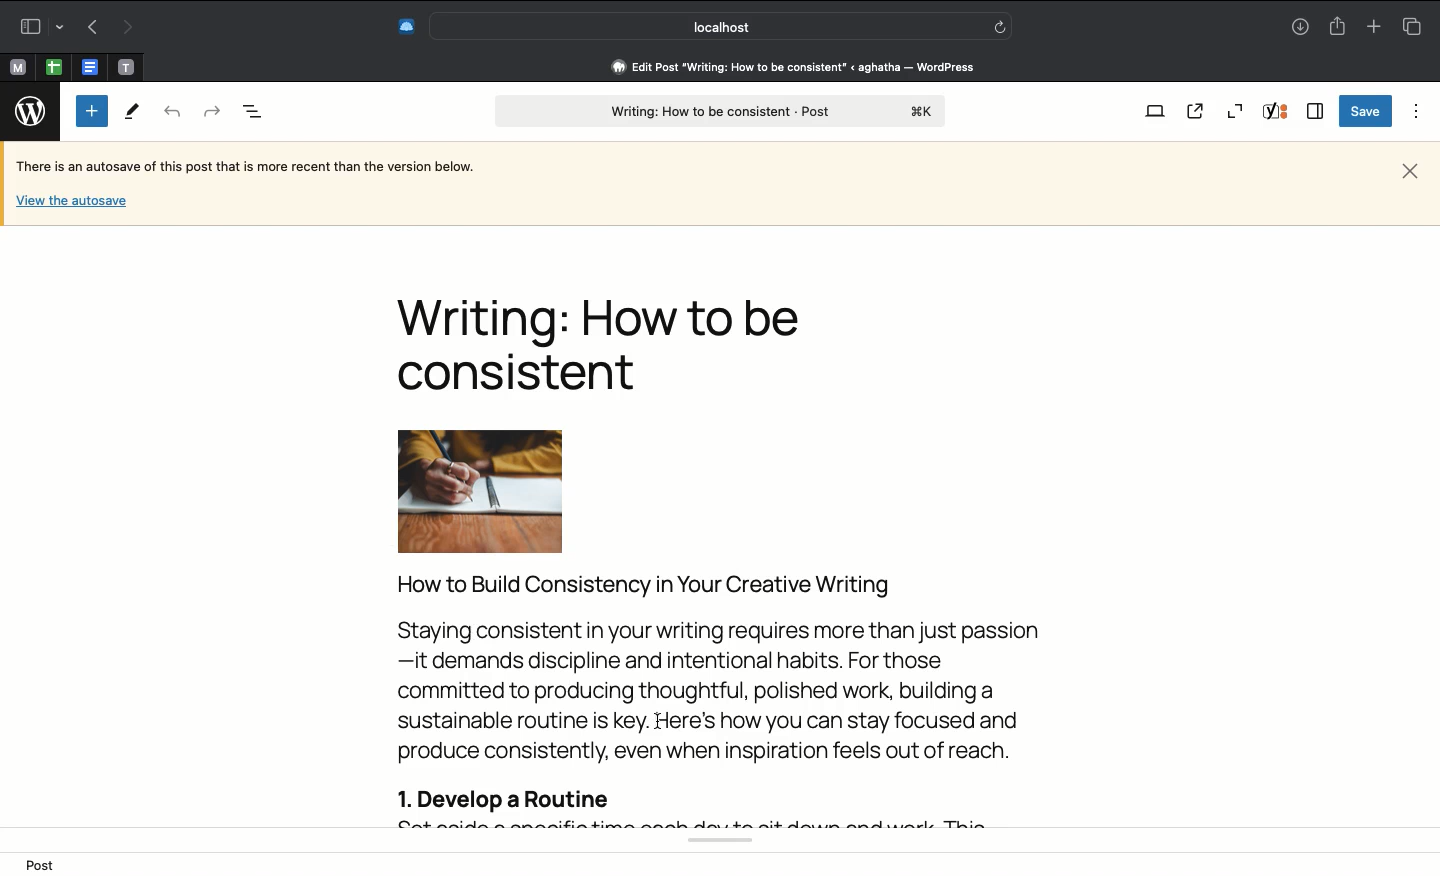  I want to click on Tabs, so click(1411, 26).